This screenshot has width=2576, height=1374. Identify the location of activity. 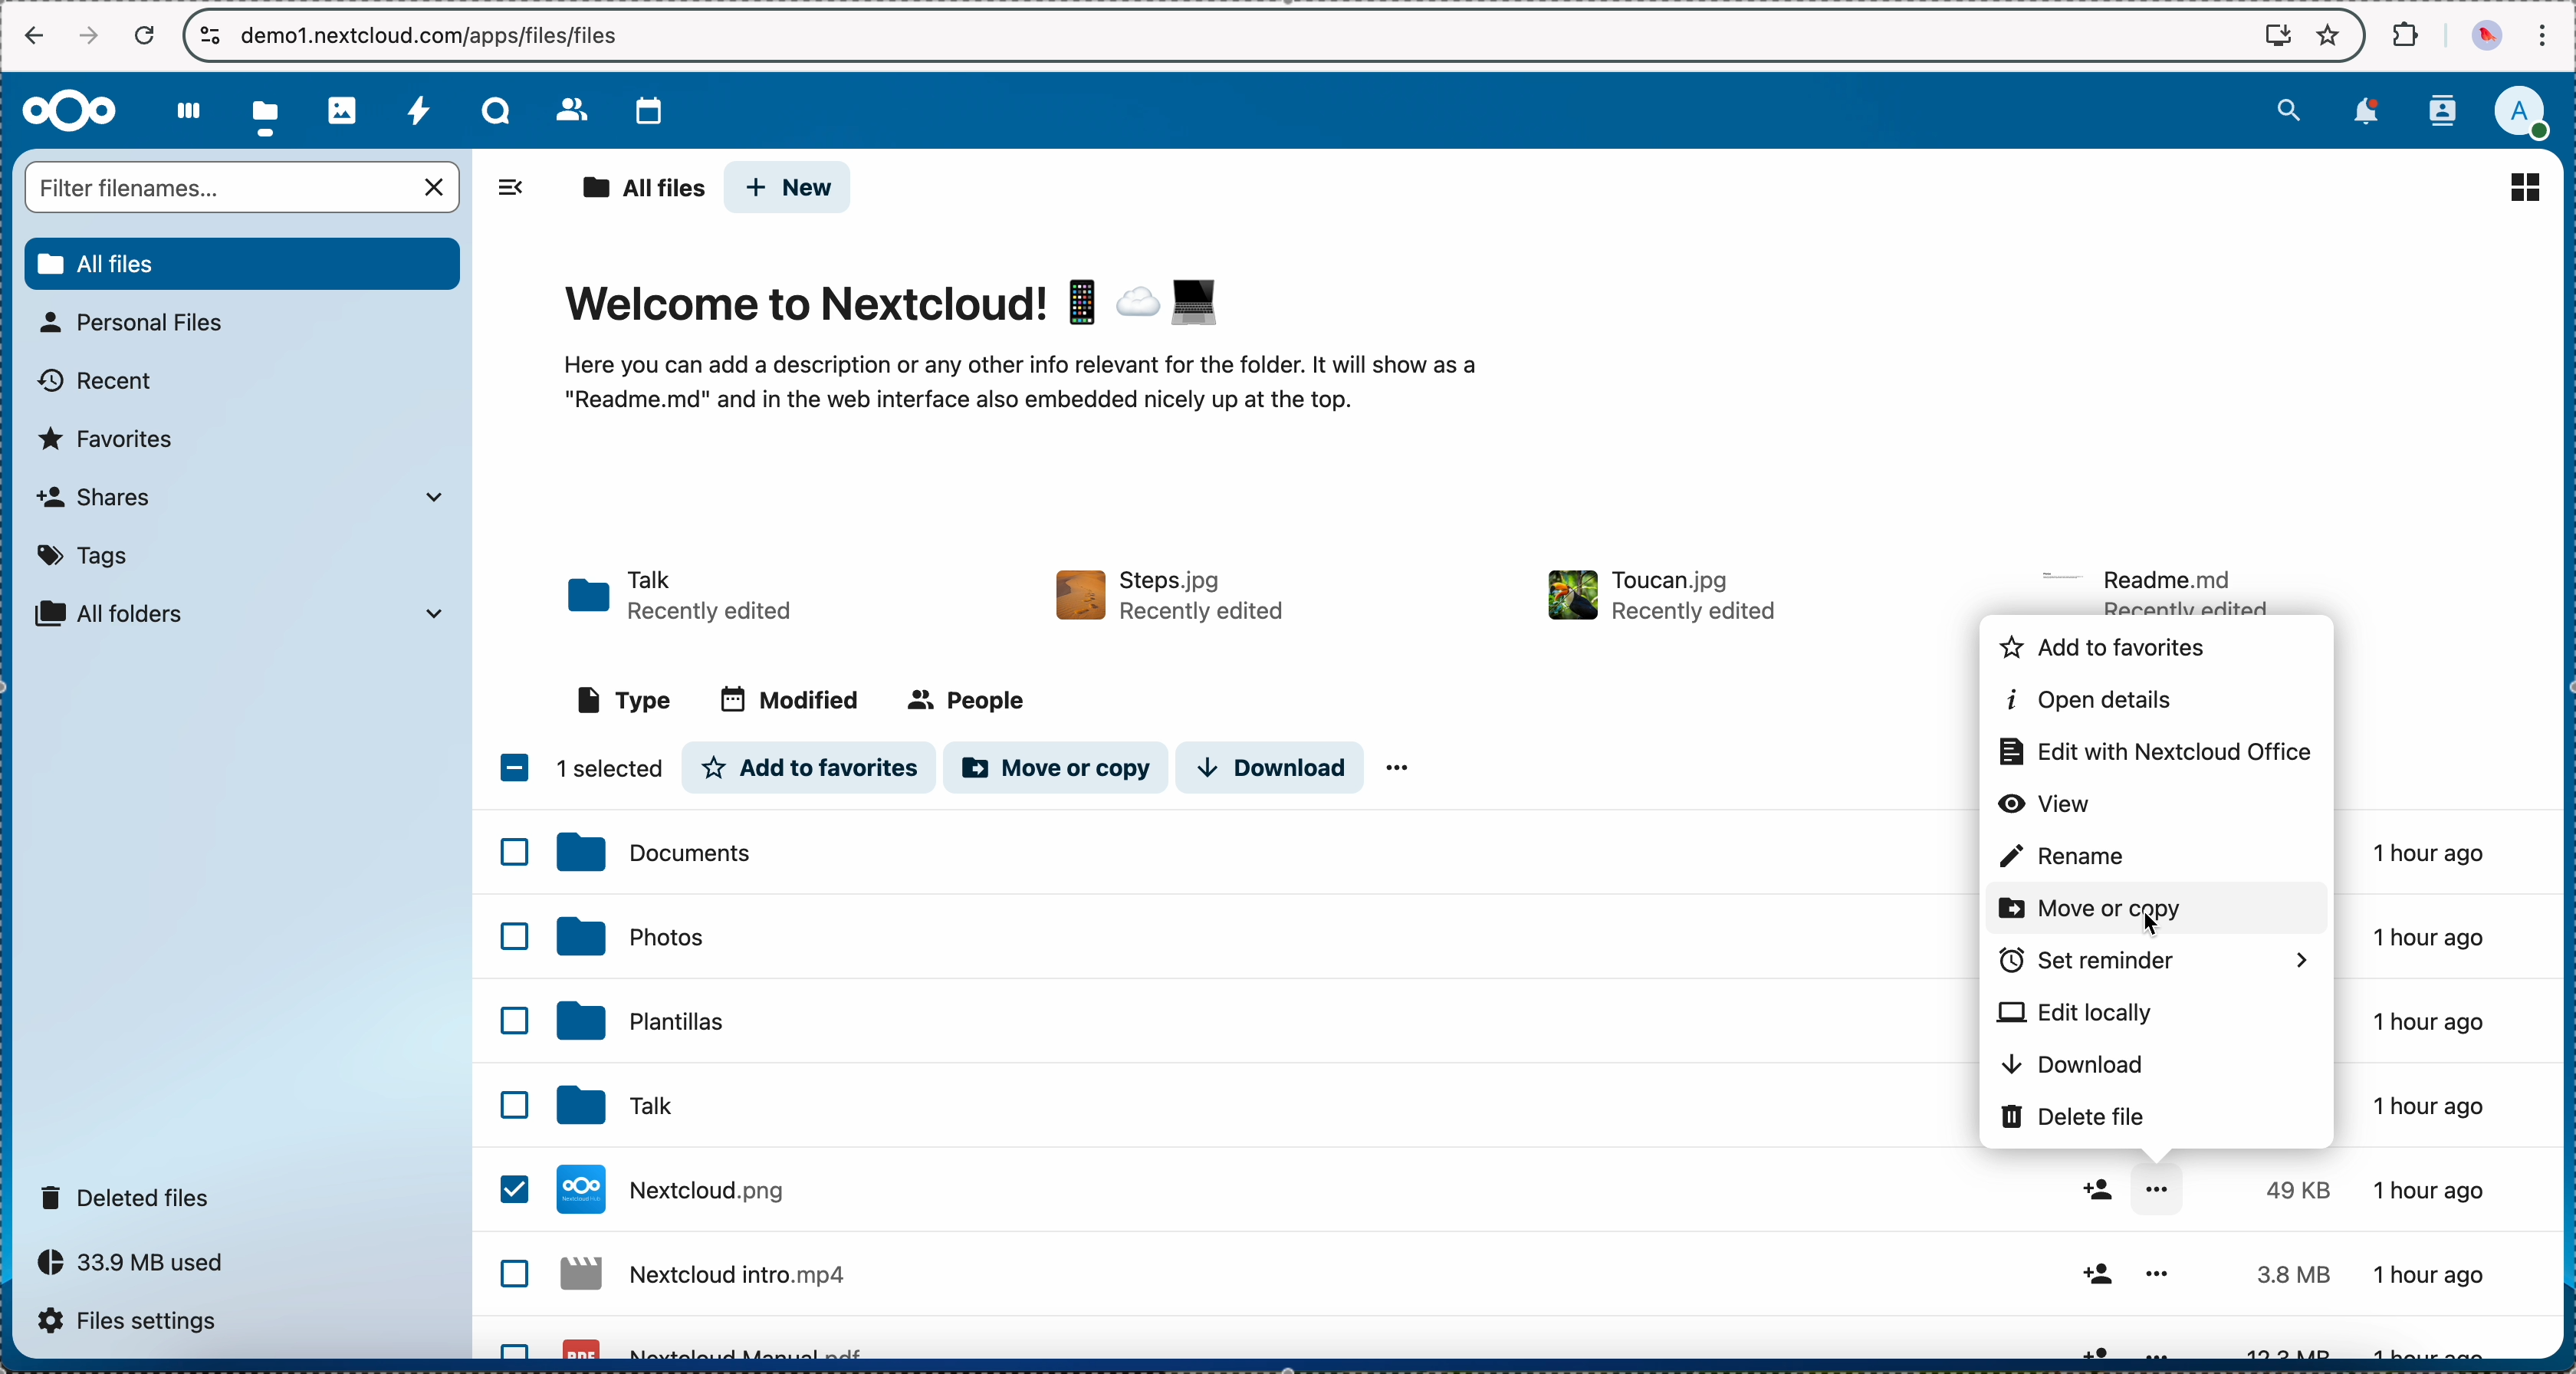
(418, 106).